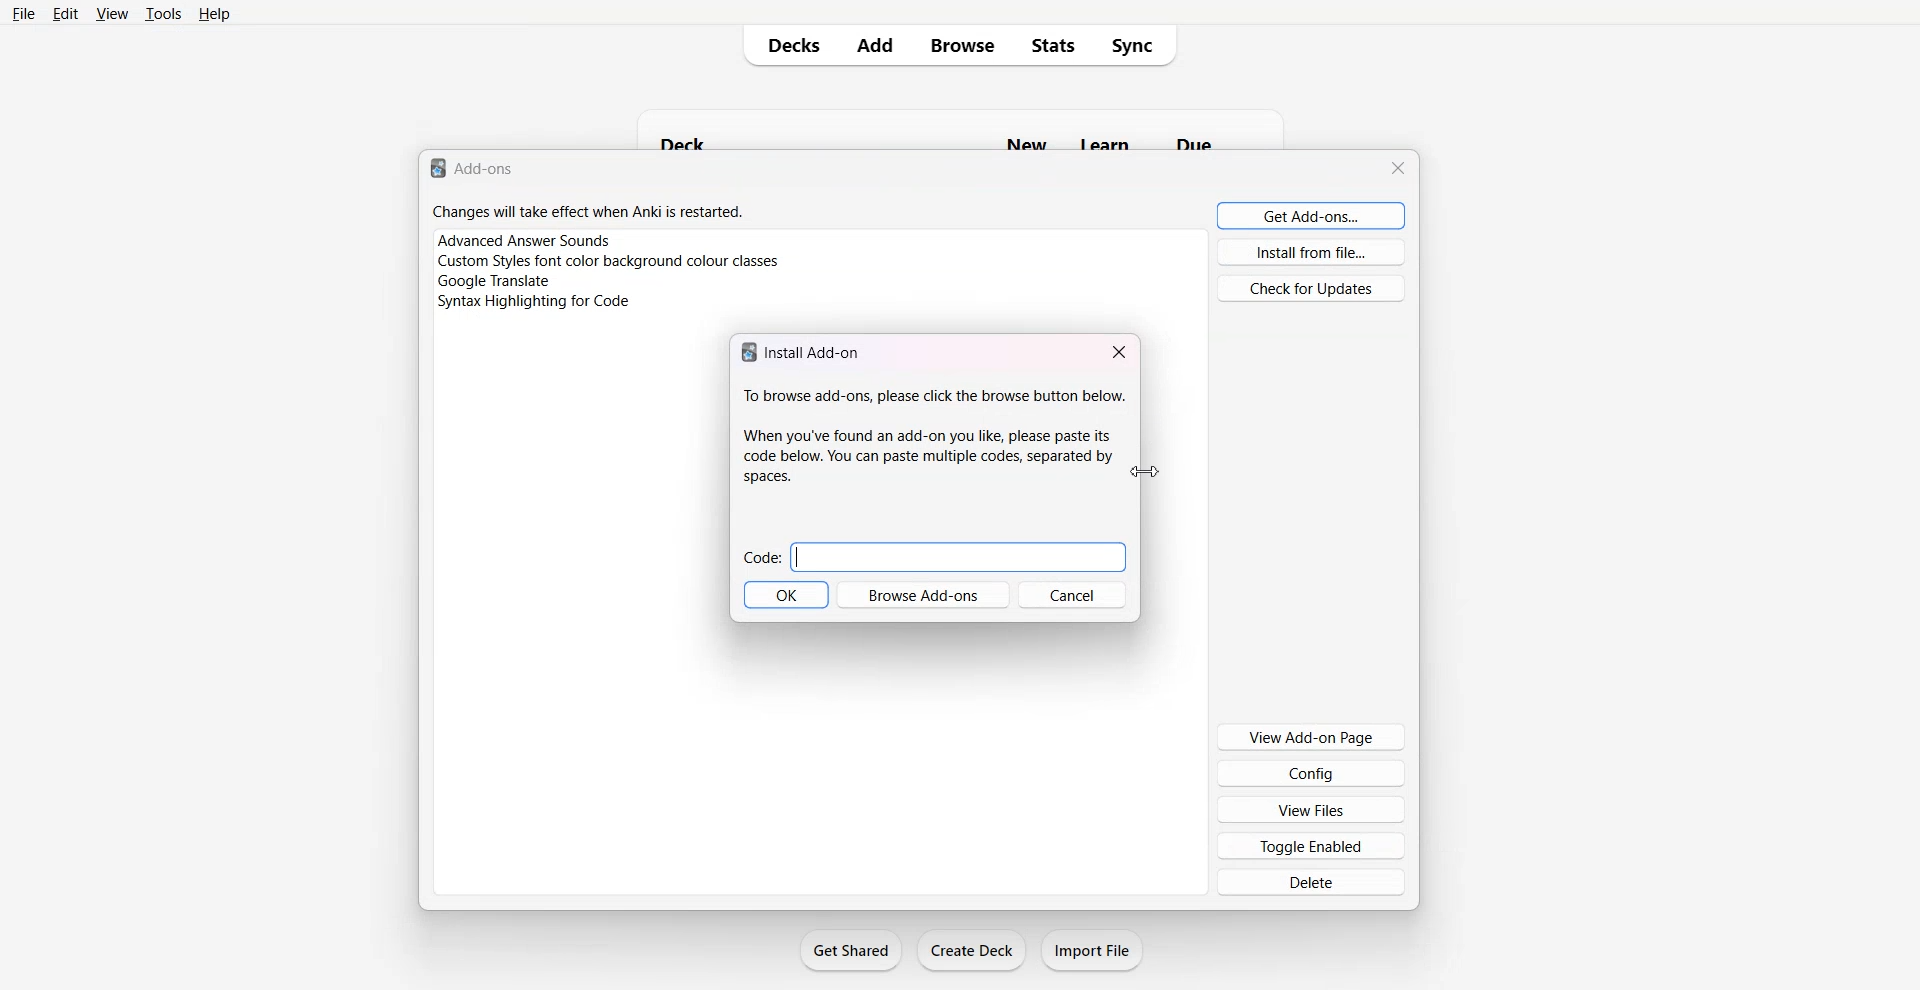 This screenshot has width=1920, height=990. Describe the element at coordinates (1312, 252) in the screenshot. I see `Install from file` at that location.